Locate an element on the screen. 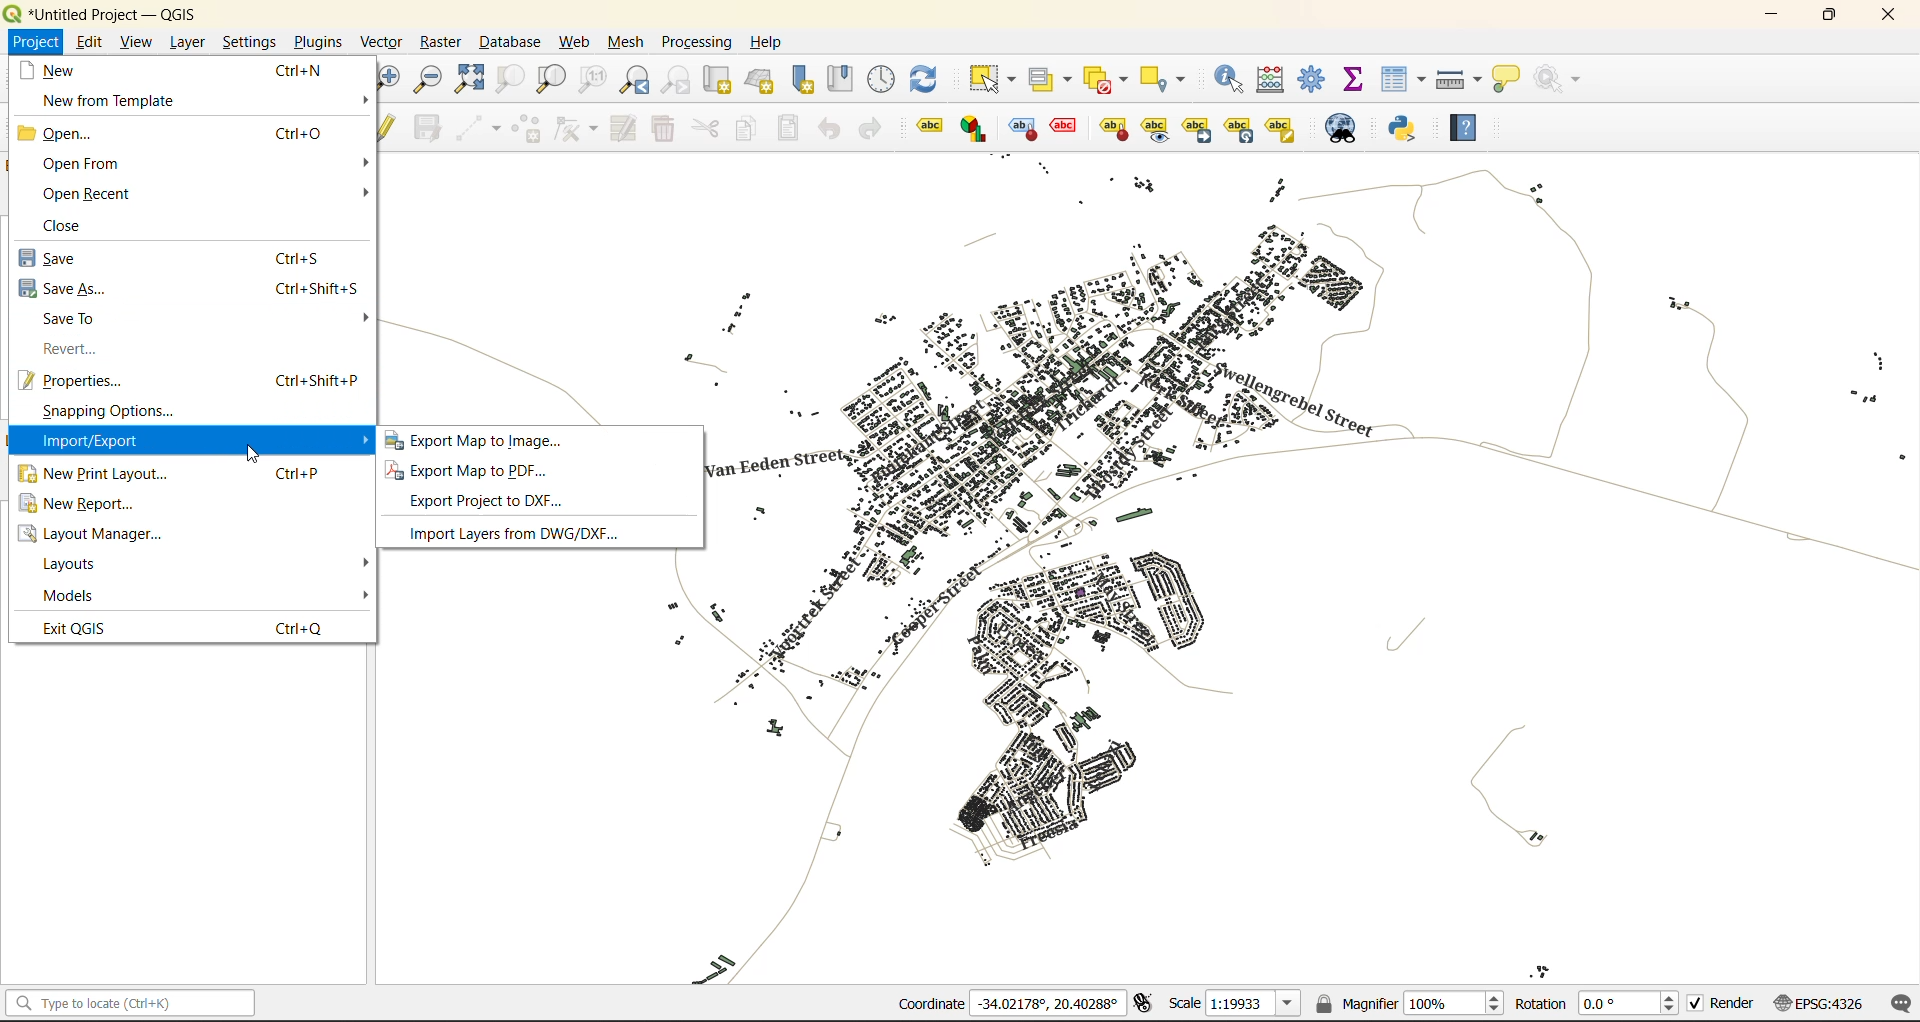  exit qgis is located at coordinates (82, 627).